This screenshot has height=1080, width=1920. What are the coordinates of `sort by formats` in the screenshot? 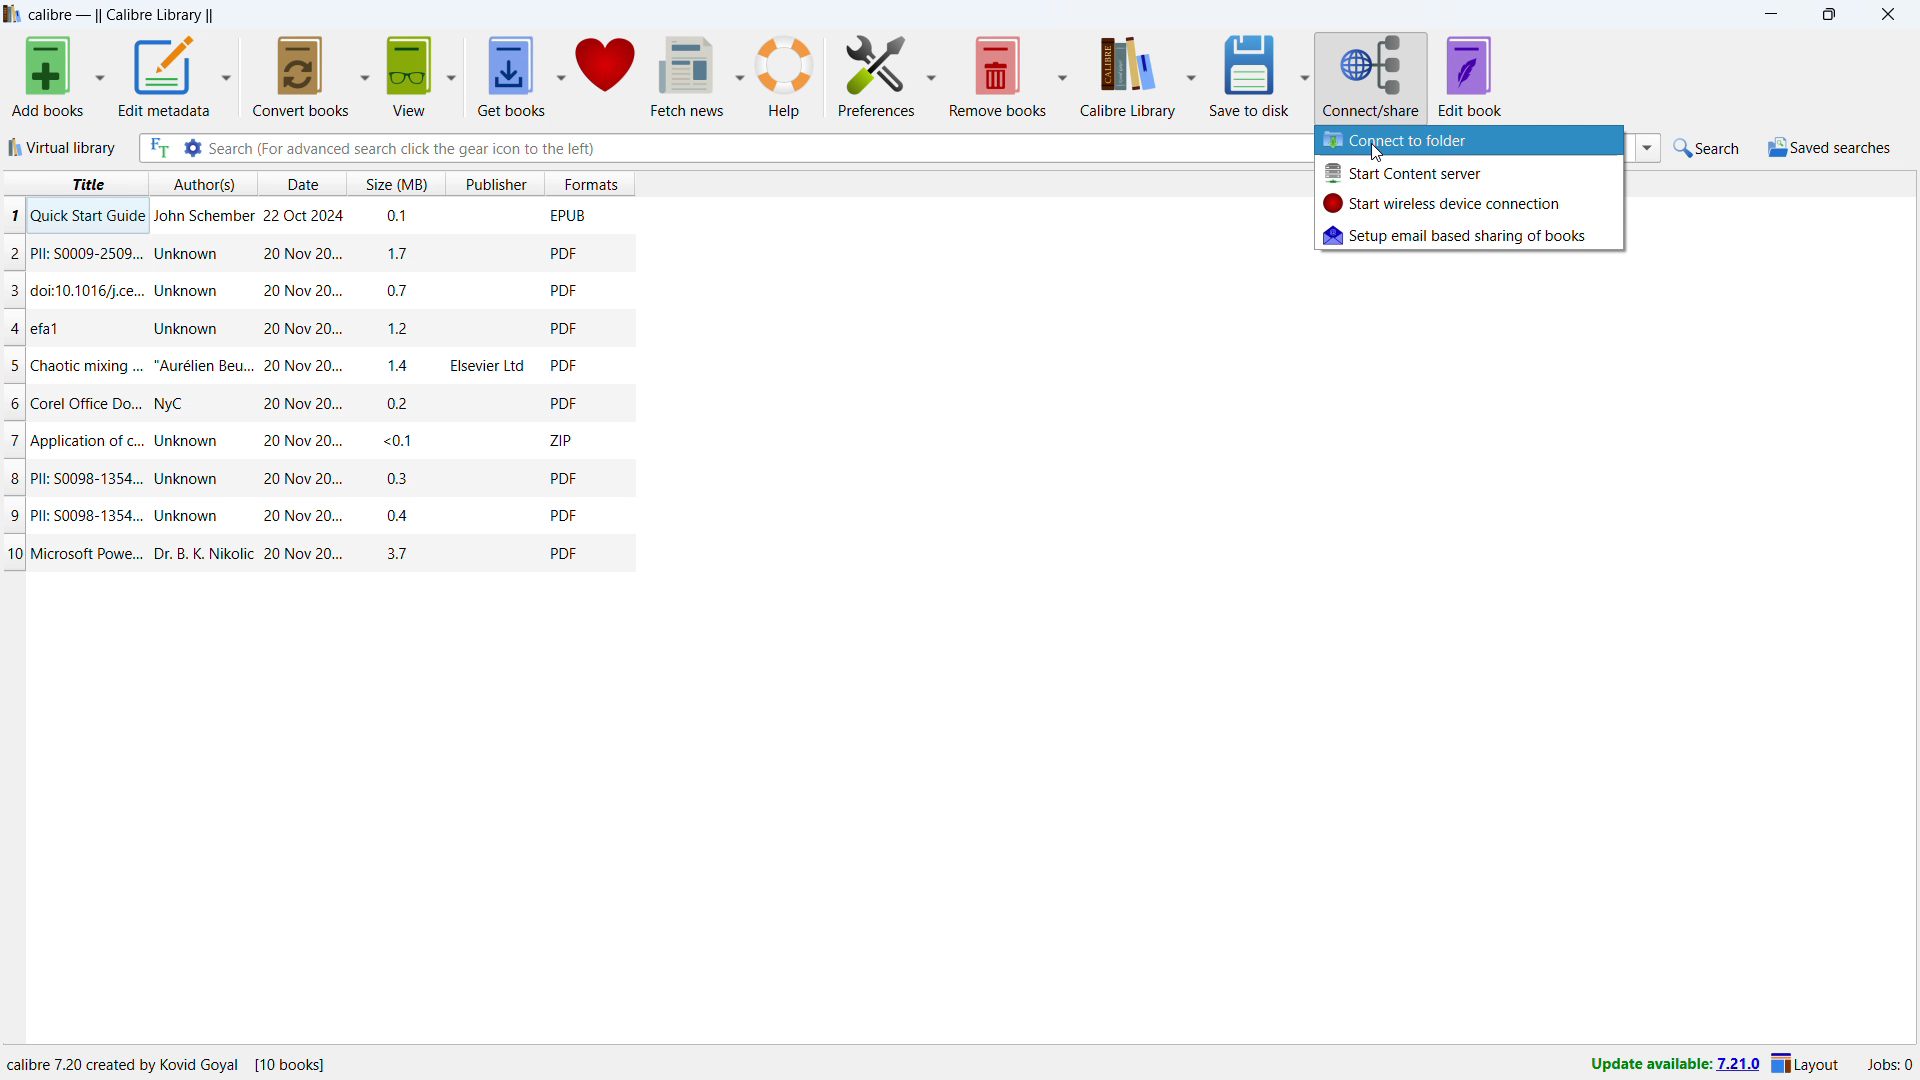 It's located at (590, 183).